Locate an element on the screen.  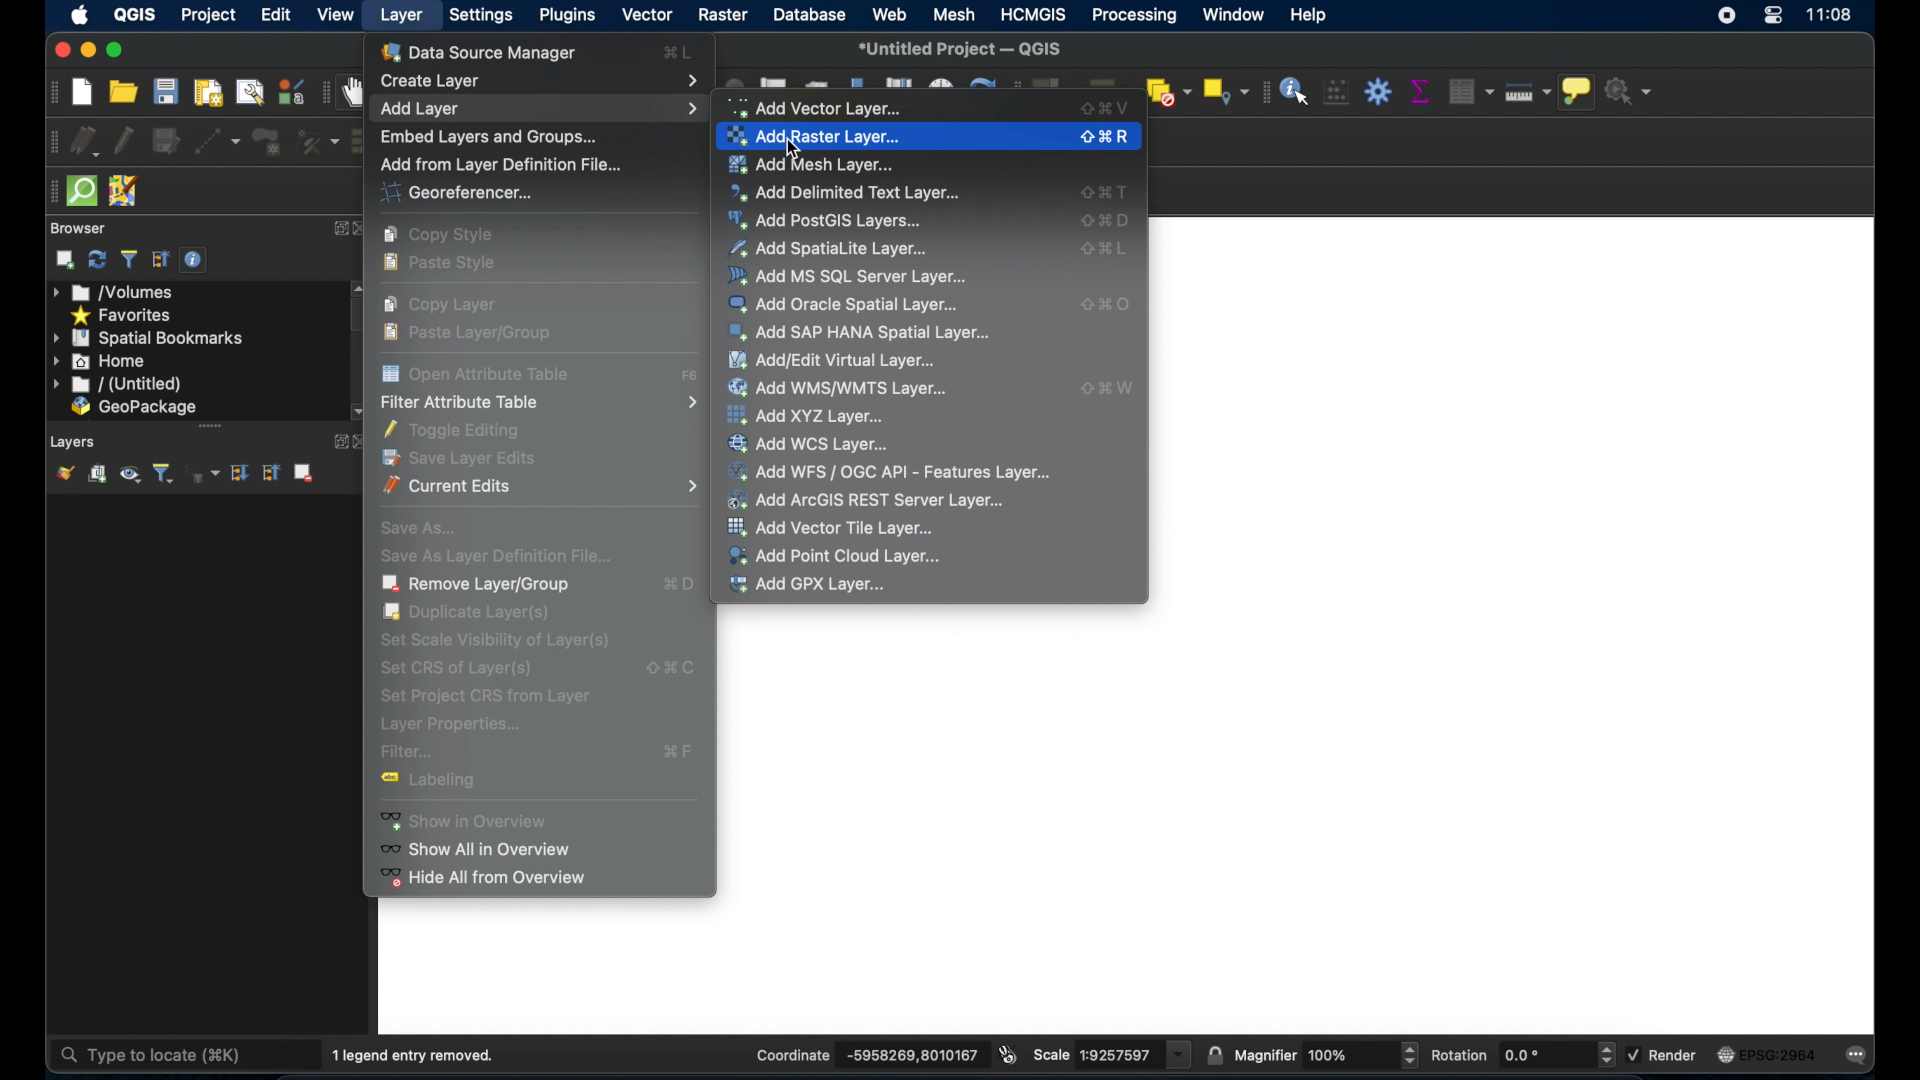
dropdown is located at coordinates (1180, 1055).